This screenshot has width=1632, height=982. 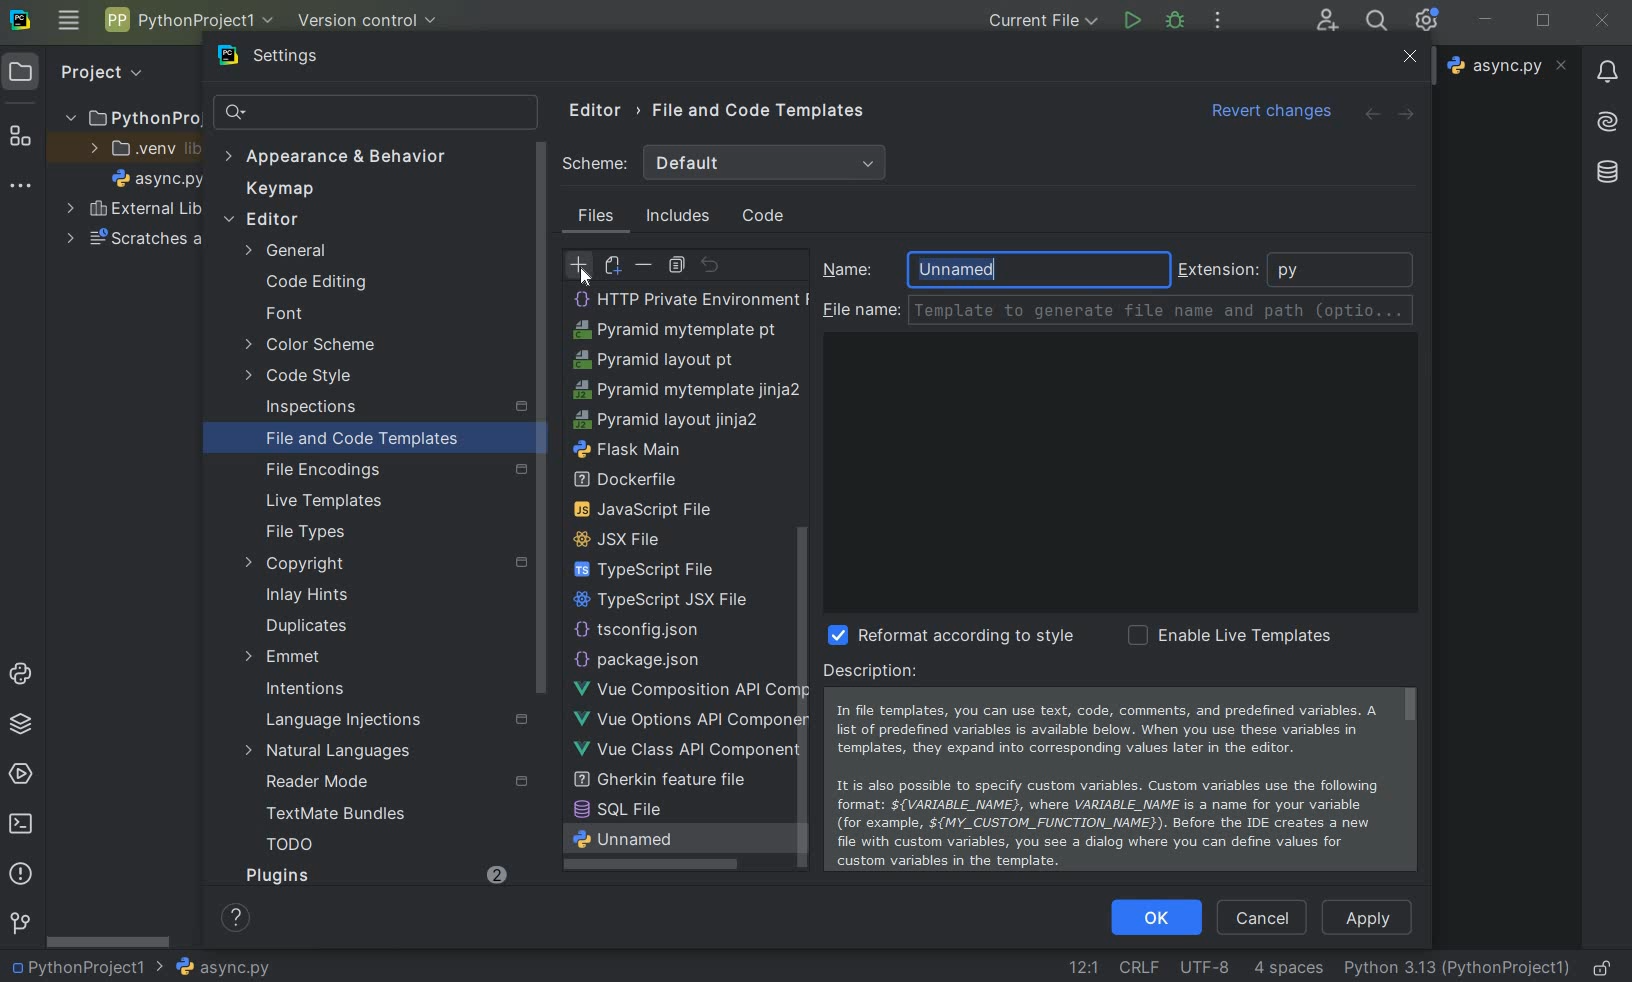 I want to click on inlay hints, so click(x=334, y=597).